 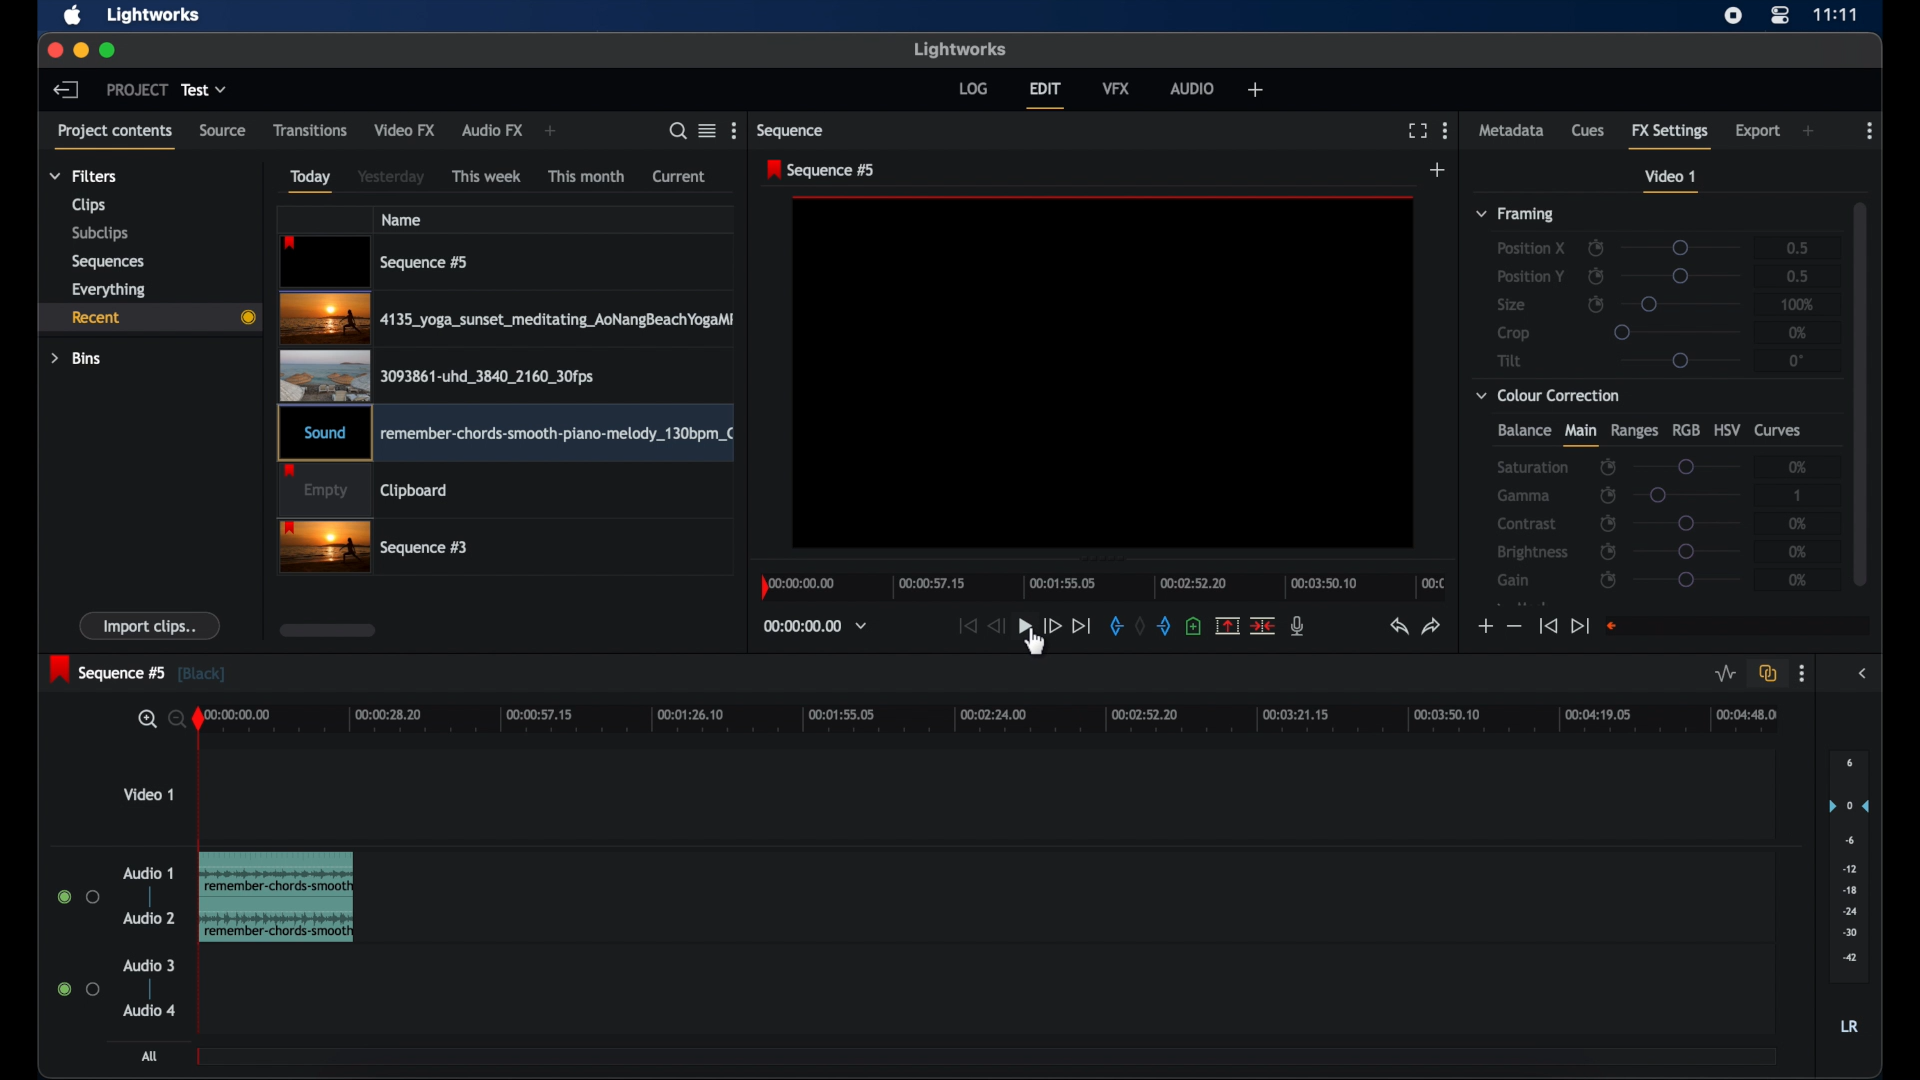 I want to click on cues, so click(x=1588, y=129).